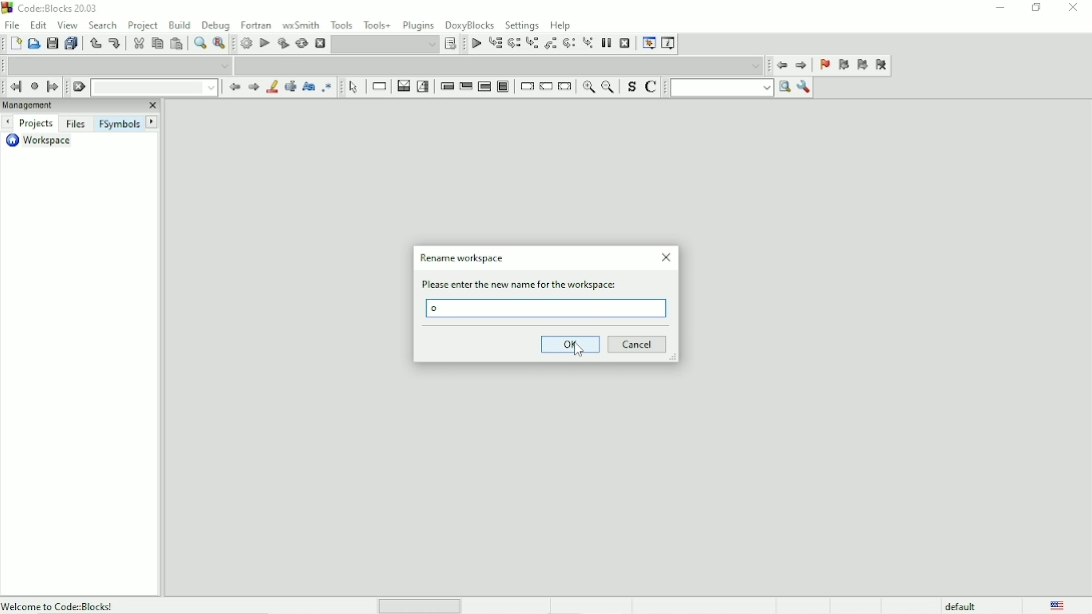 The image size is (1092, 614). Describe the element at coordinates (446, 86) in the screenshot. I see `Entry condition loop` at that location.